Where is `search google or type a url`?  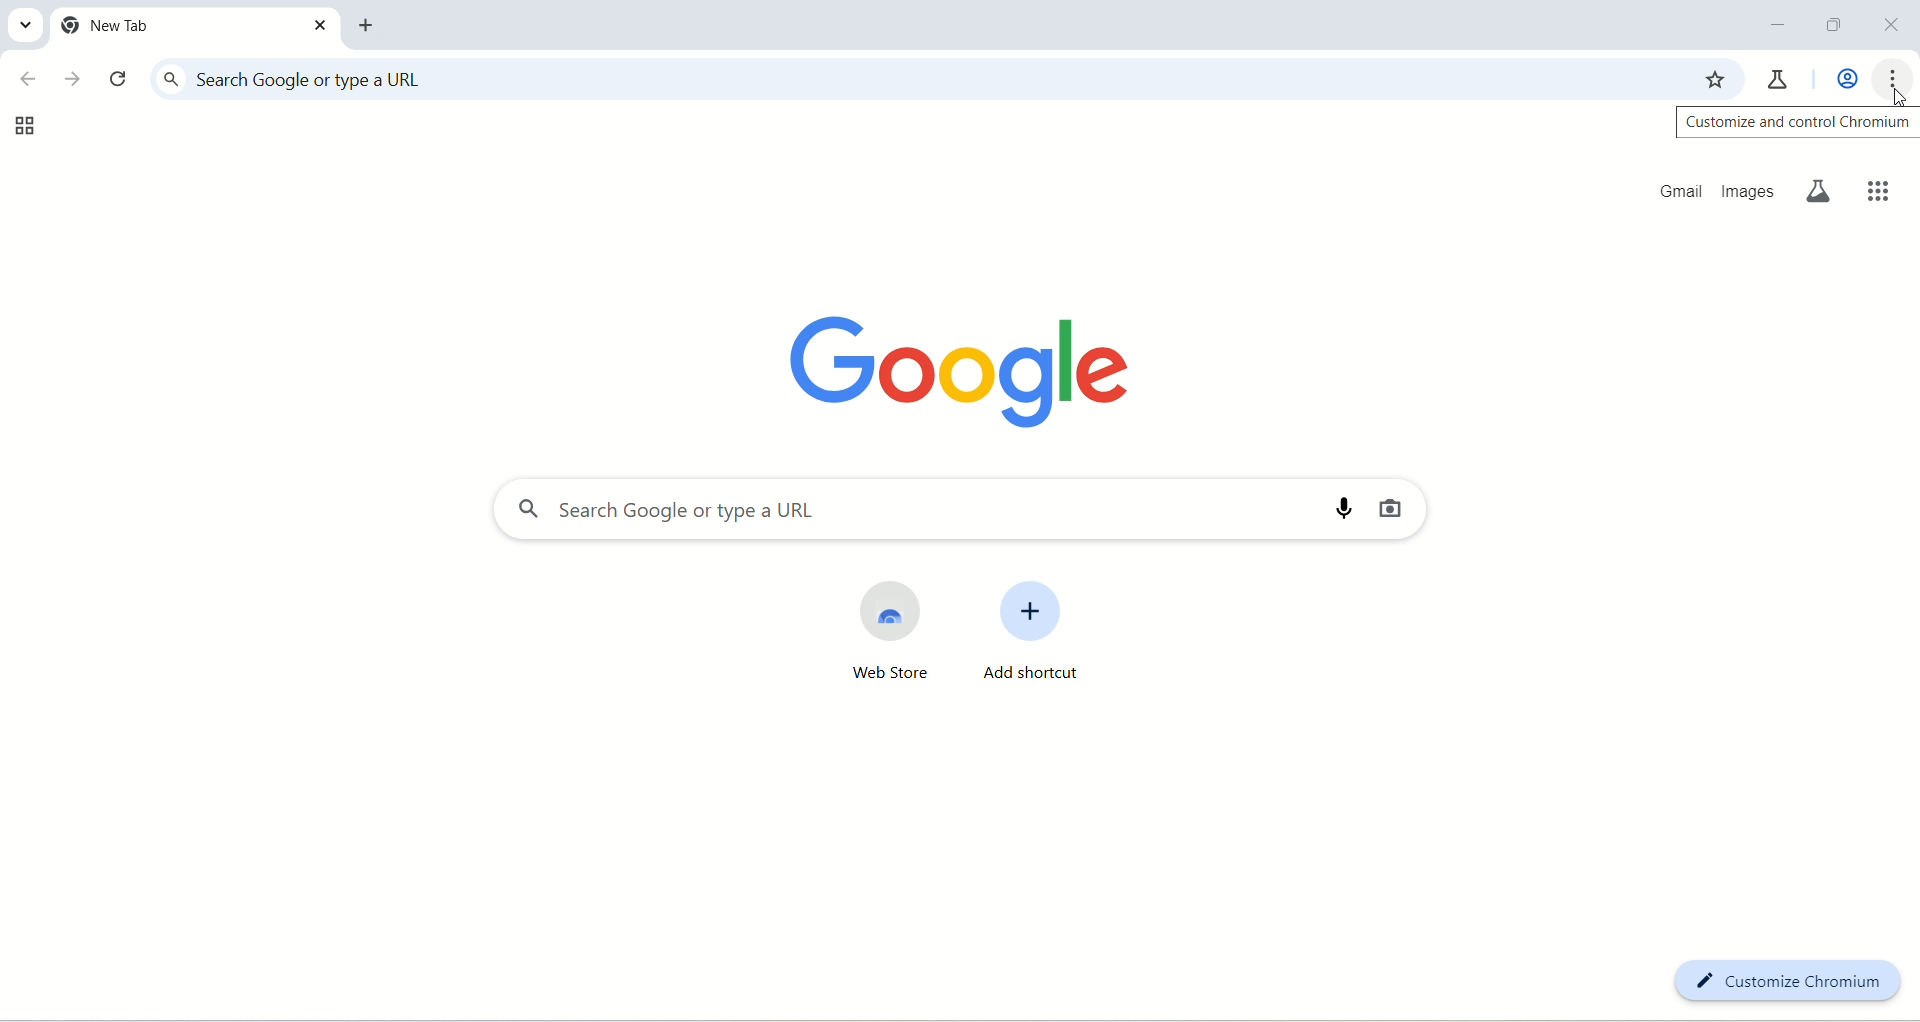 search google or type a url is located at coordinates (887, 510).